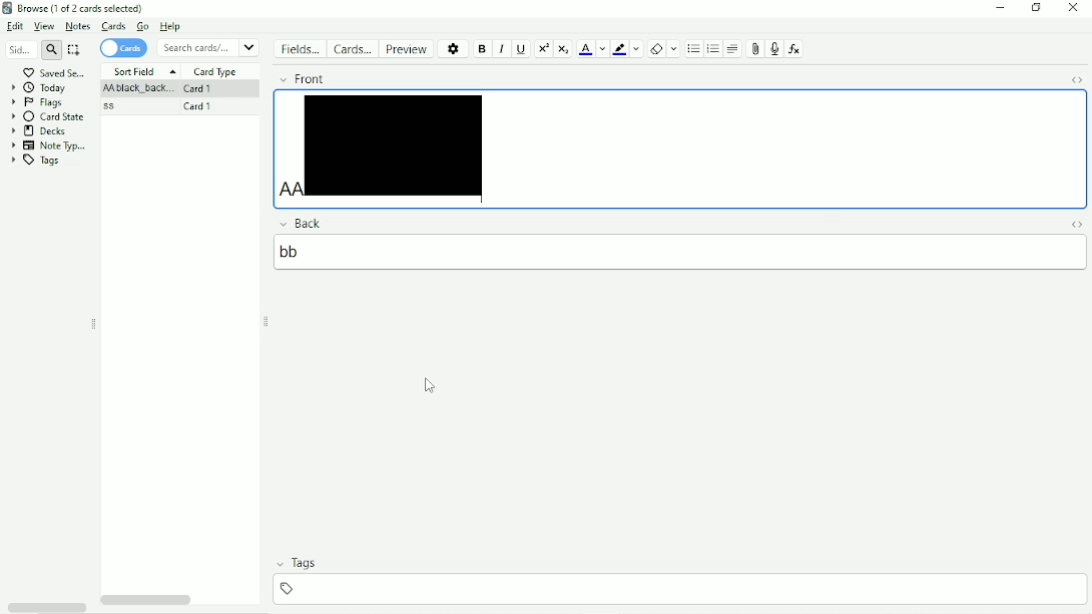 The width and height of the screenshot is (1092, 614). Describe the element at coordinates (40, 131) in the screenshot. I see `Decks` at that location.